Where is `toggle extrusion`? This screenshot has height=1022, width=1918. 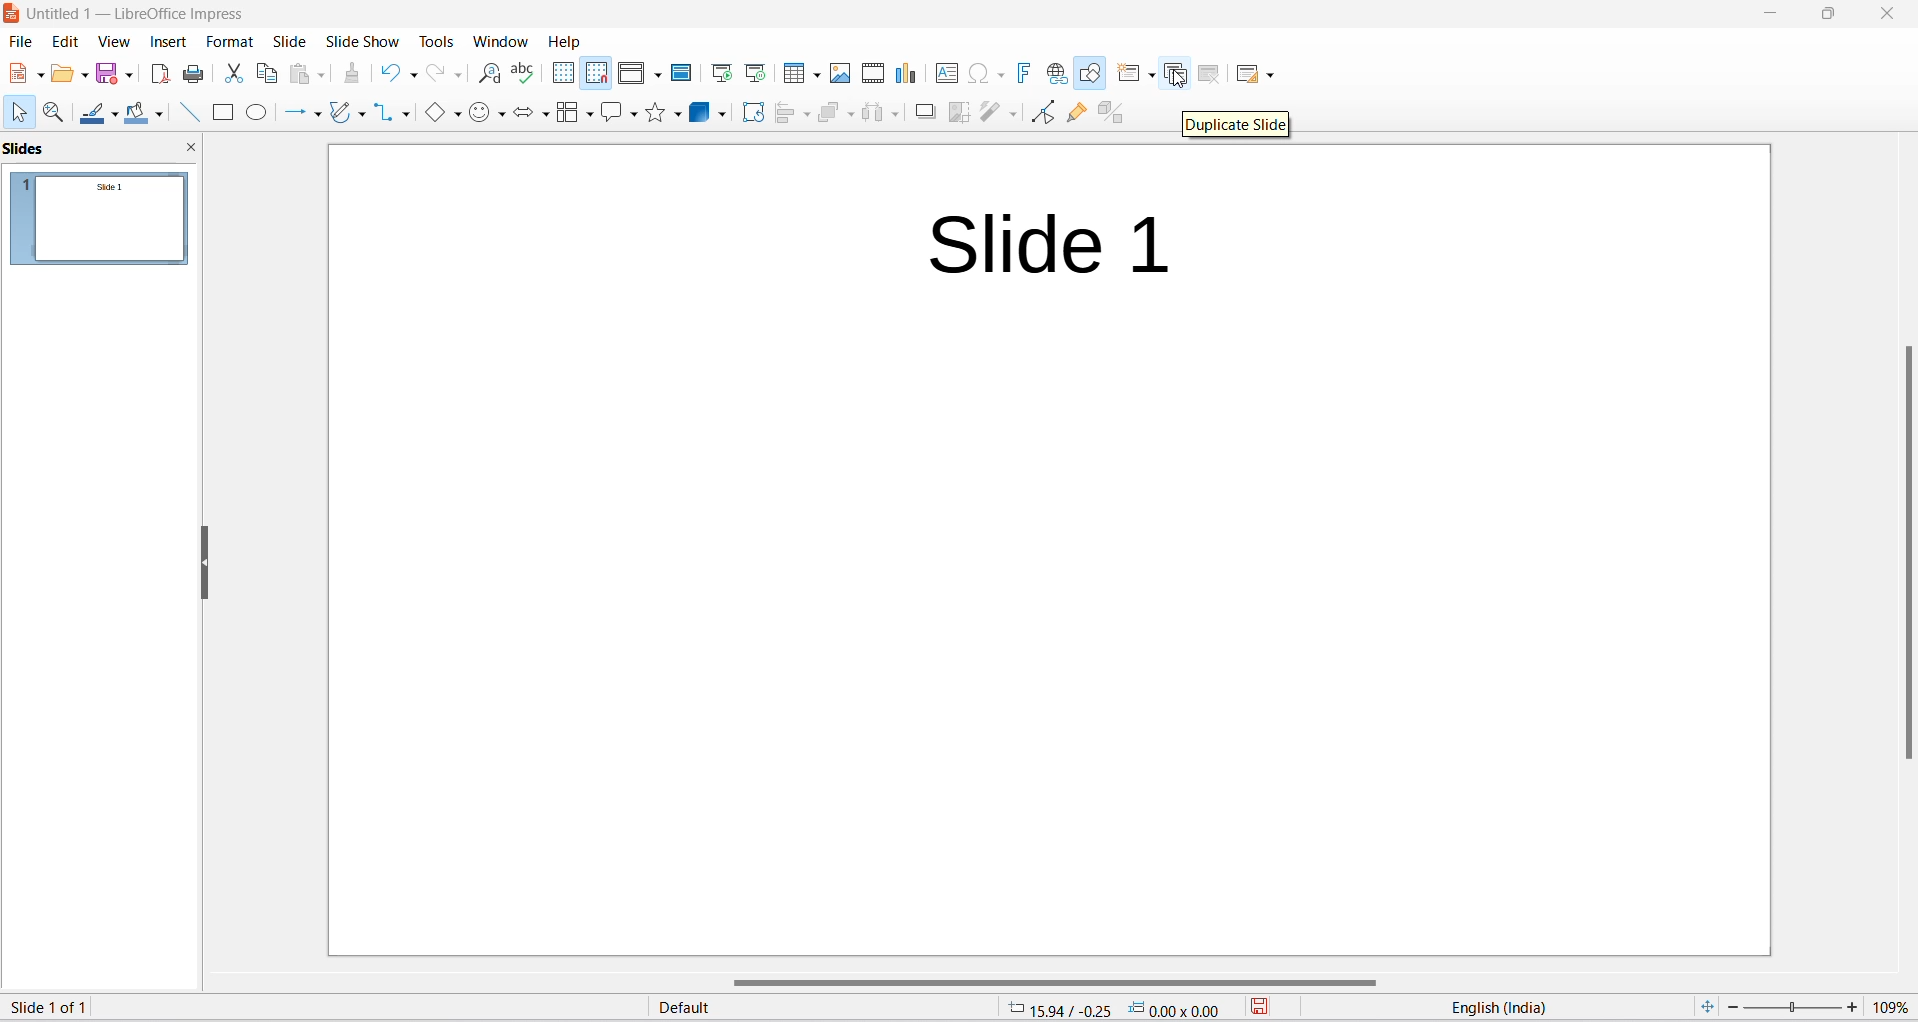 toggle extrusion is located at coordinates (1123, 112).